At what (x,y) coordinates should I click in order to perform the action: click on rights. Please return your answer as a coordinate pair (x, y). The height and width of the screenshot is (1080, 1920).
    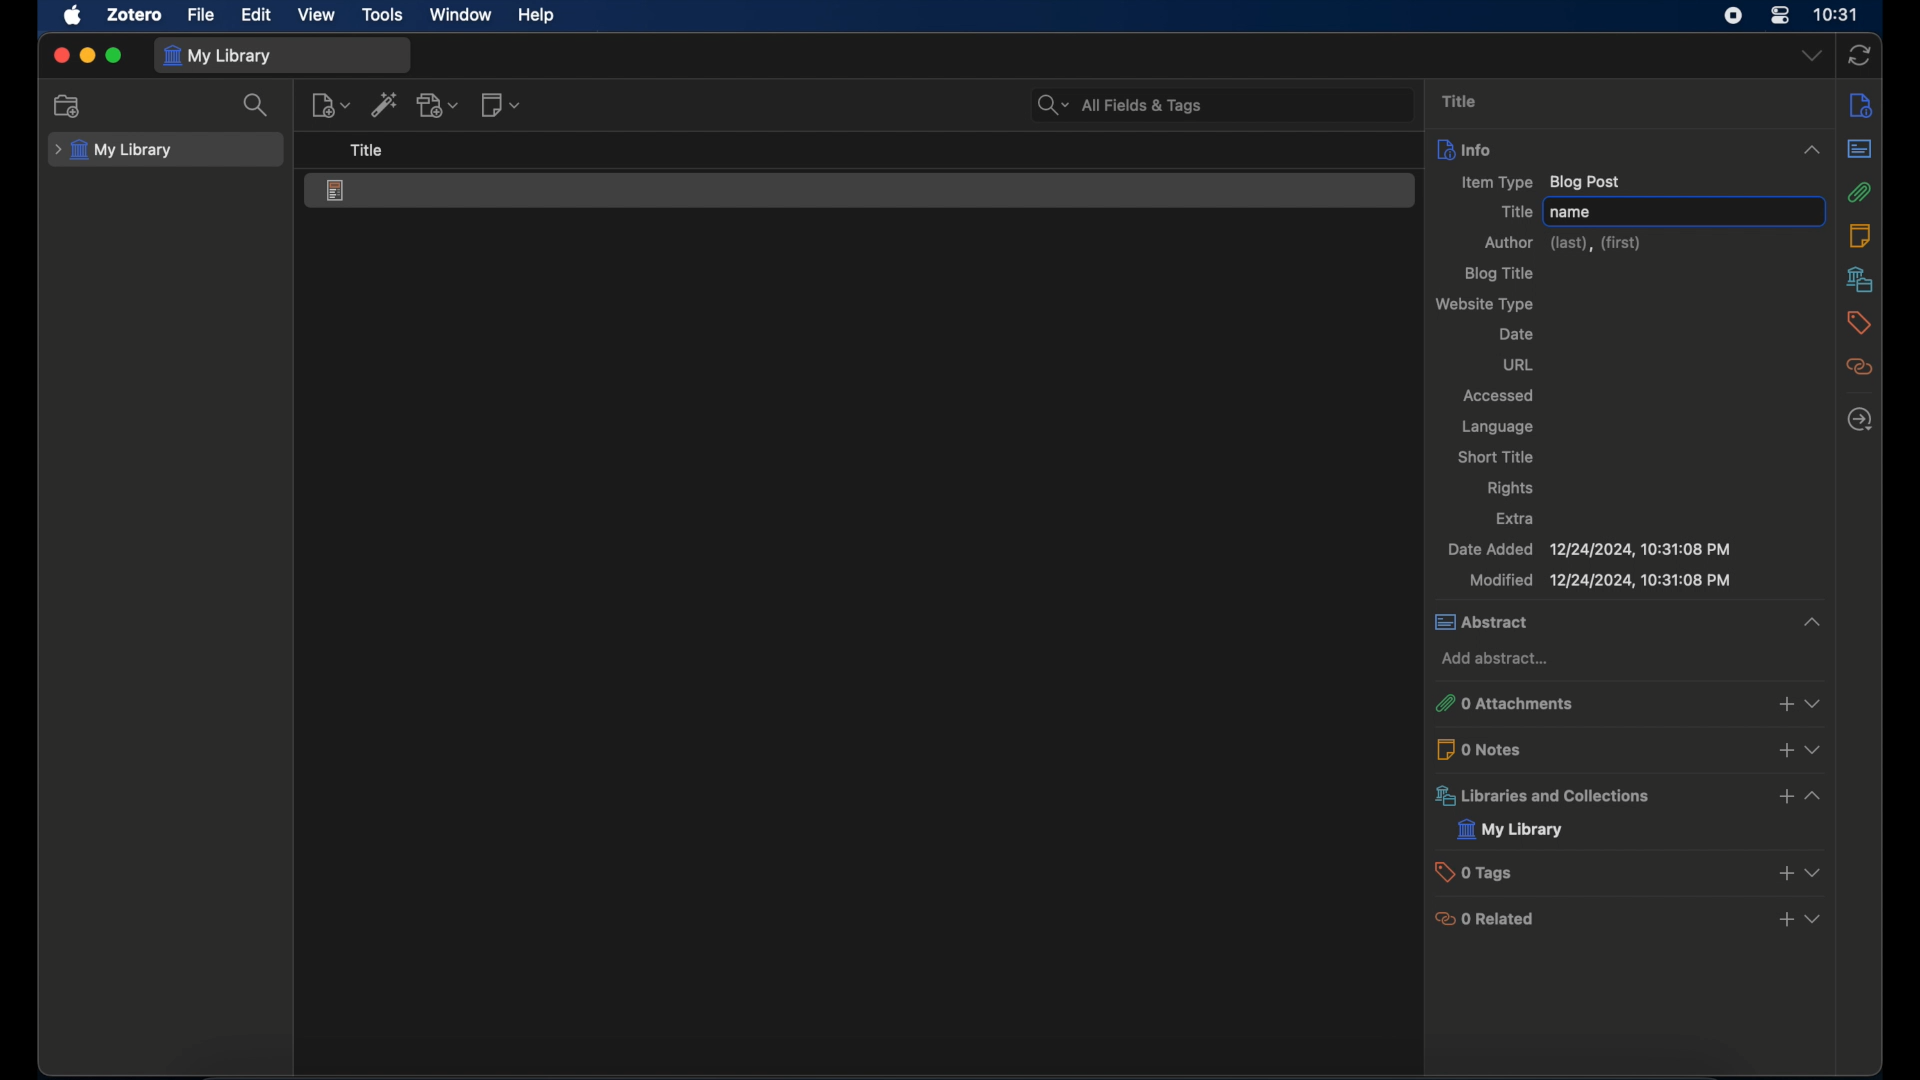
    Looking at the image, I should click on (1510, 489).